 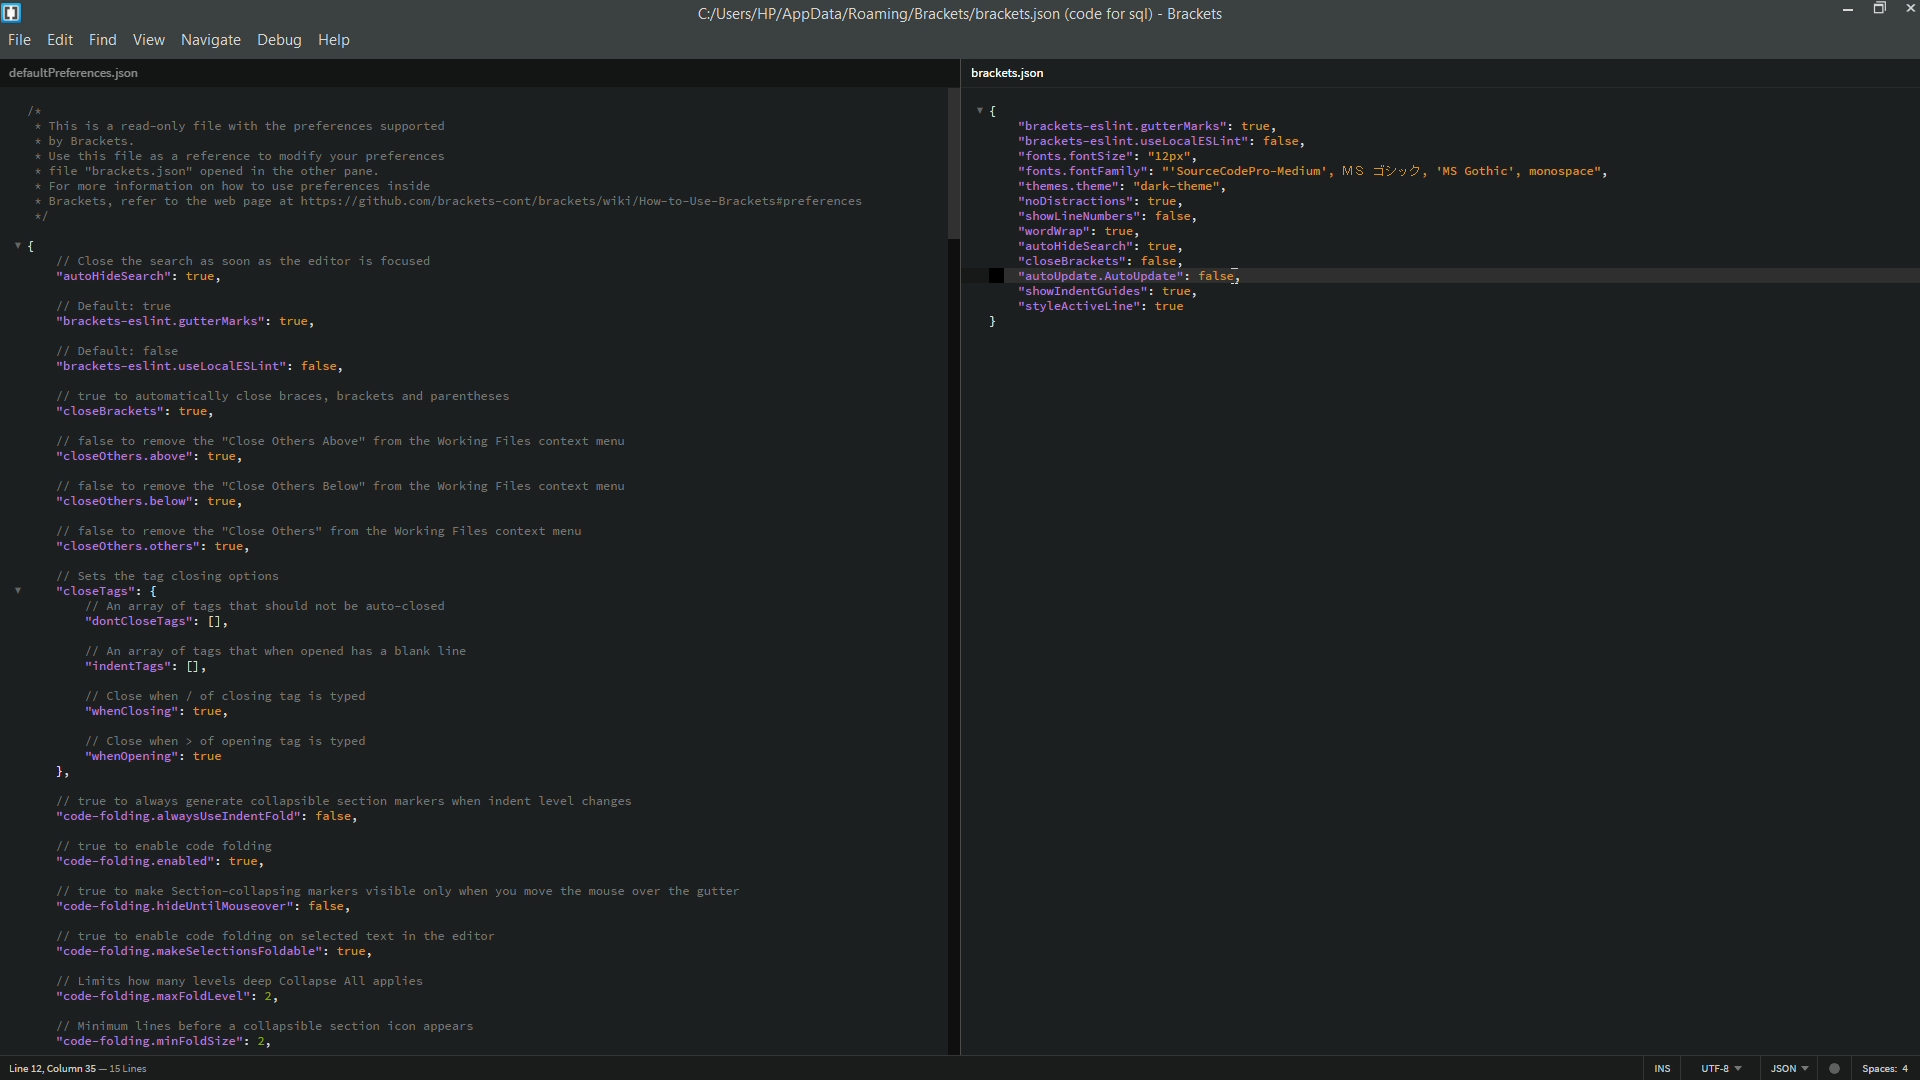 I want to click on {“brackets-eslint. gutterMarks": true,"brackets-eslint.useLocalESLint": false,“fonts. fontsize": "2px","fonts. fontFamily": "'SourceCodePro-Medium', MS =i/y 2, 'MS Gothic’, monospace",“themes. theme": "dark-thene",“noDistractions": true,“shoul inetumbers": false,“wordwrap": true,“autoitidesearch®; true,"closeBrackets": false,“autoUpdate. AutoUpdate": falsd]“showlndentGuides": true,“styleActiveline"s true}, so click(x=1430, y=218).